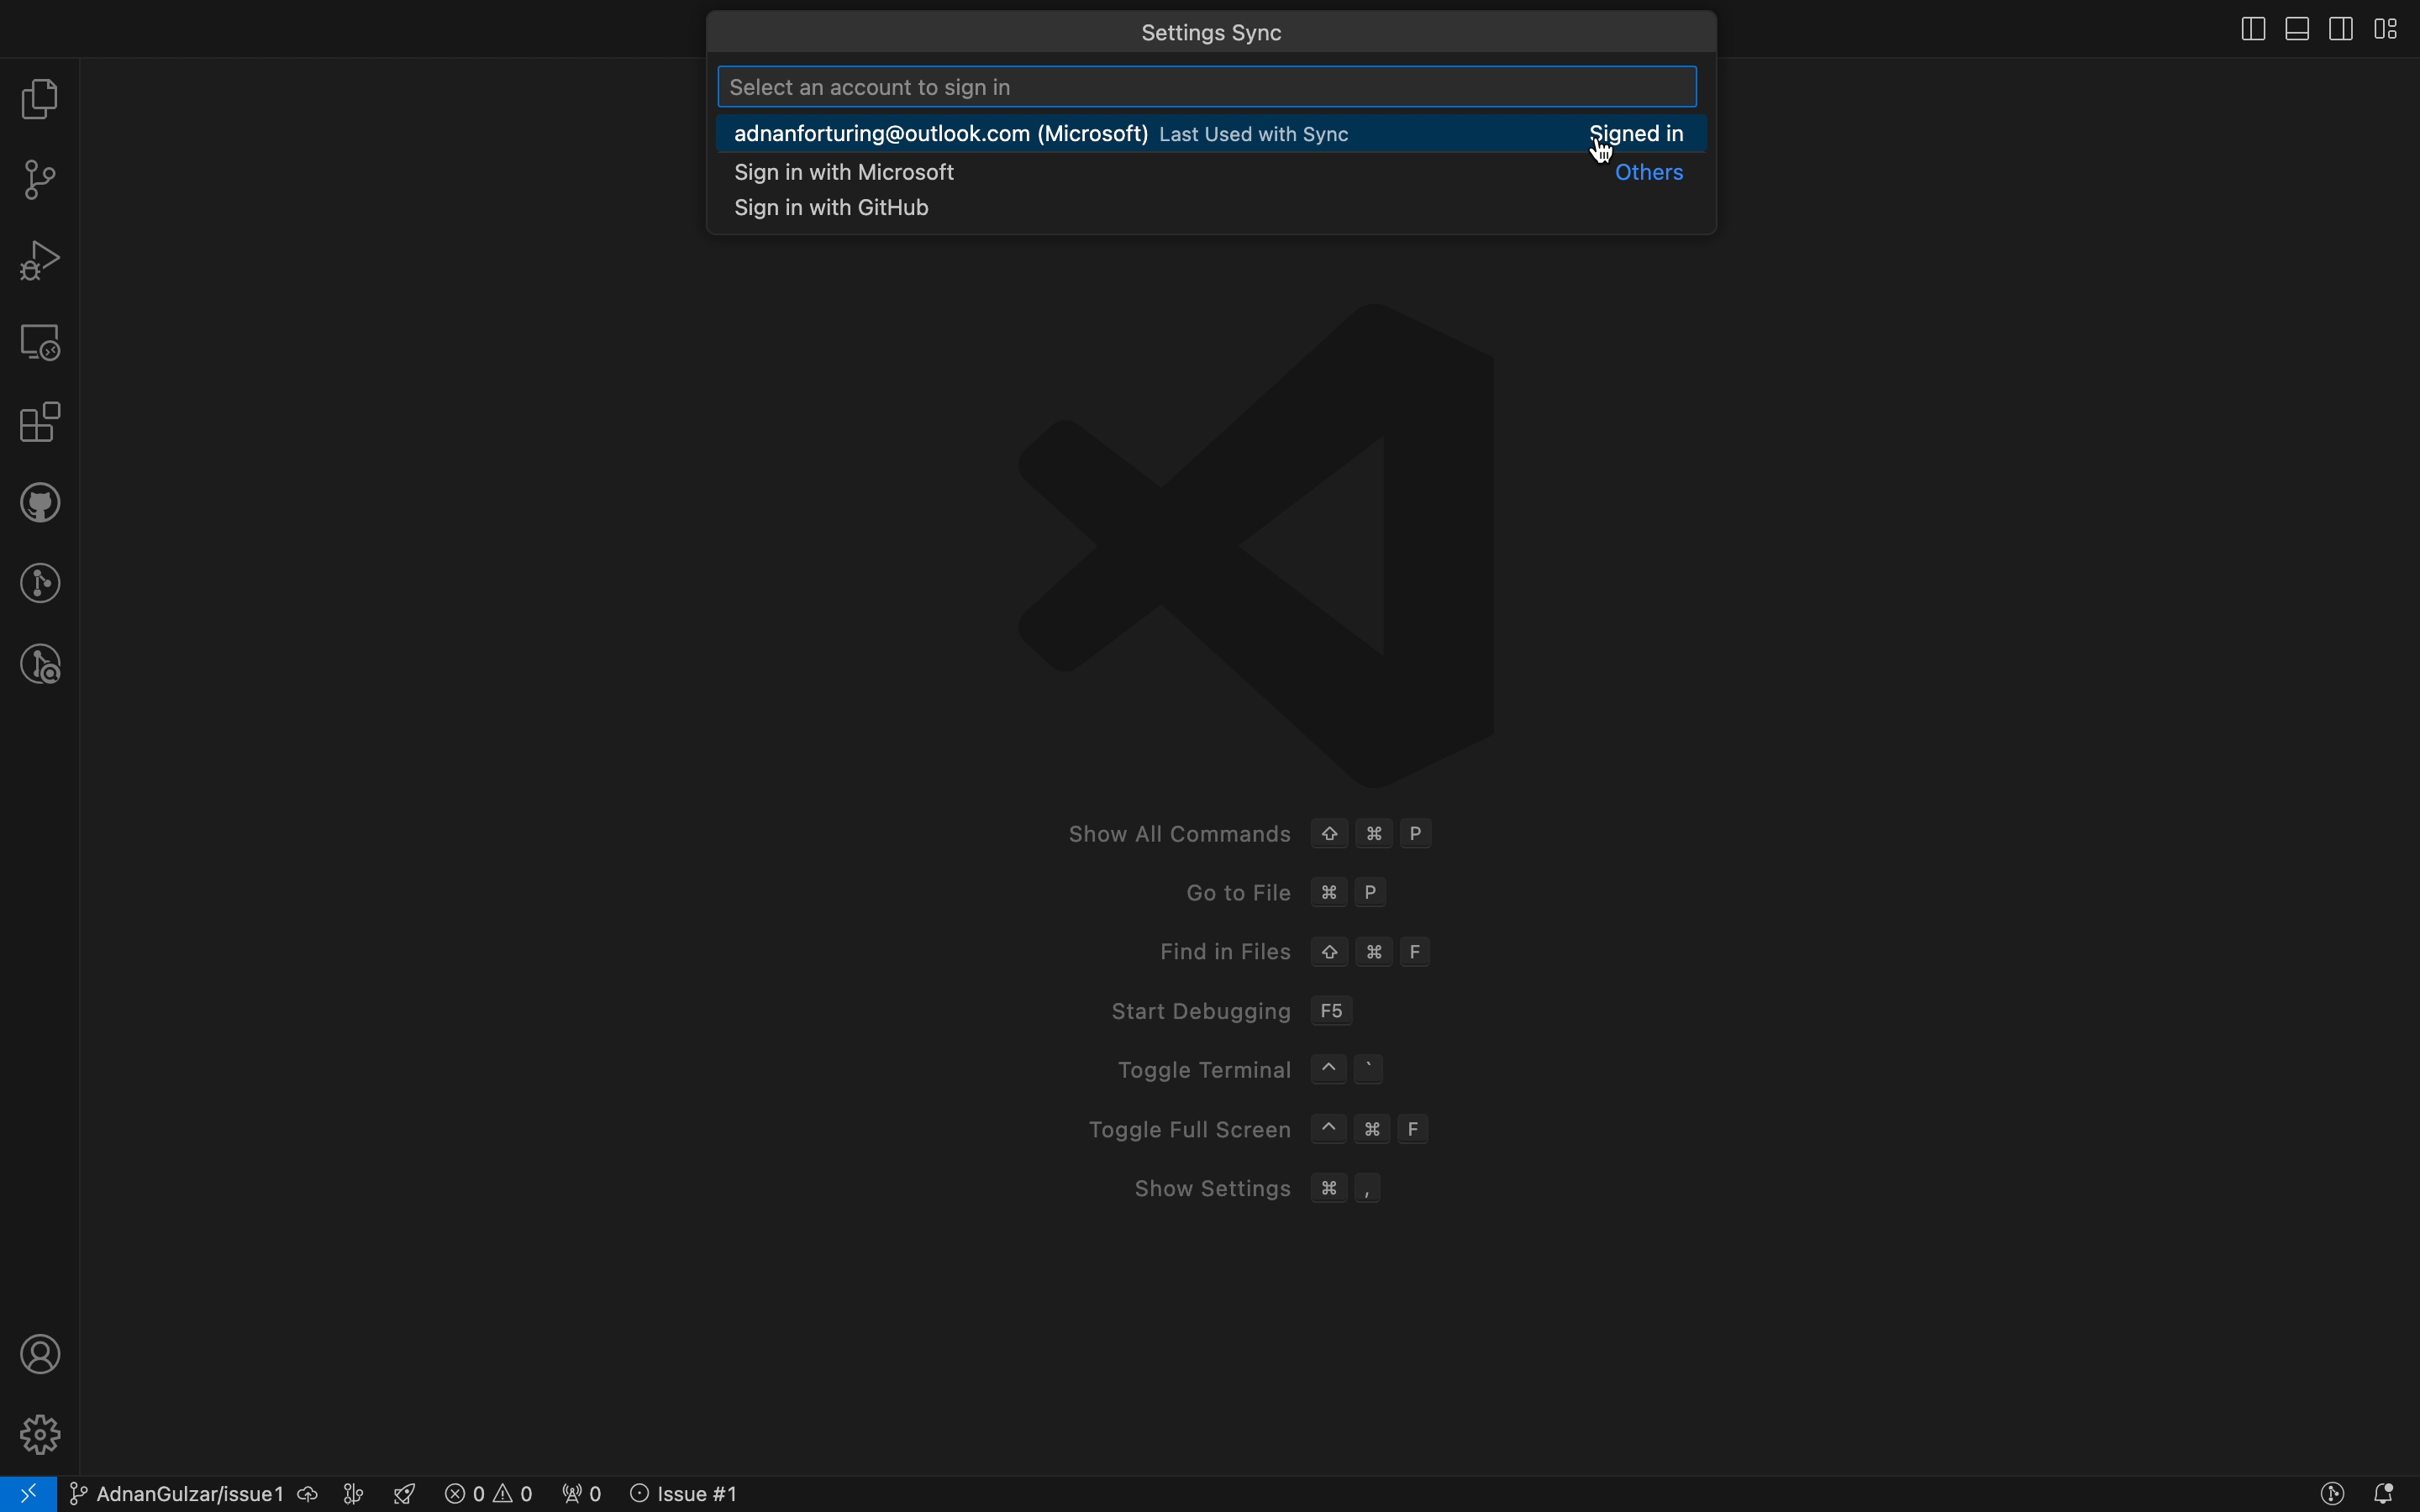 The height and width of the screenshot is (1512, 2420). What do you see at coordinates (219, 1492) in the screenshot?
I see `current branch and issue` at bounding box center [219, 1492].